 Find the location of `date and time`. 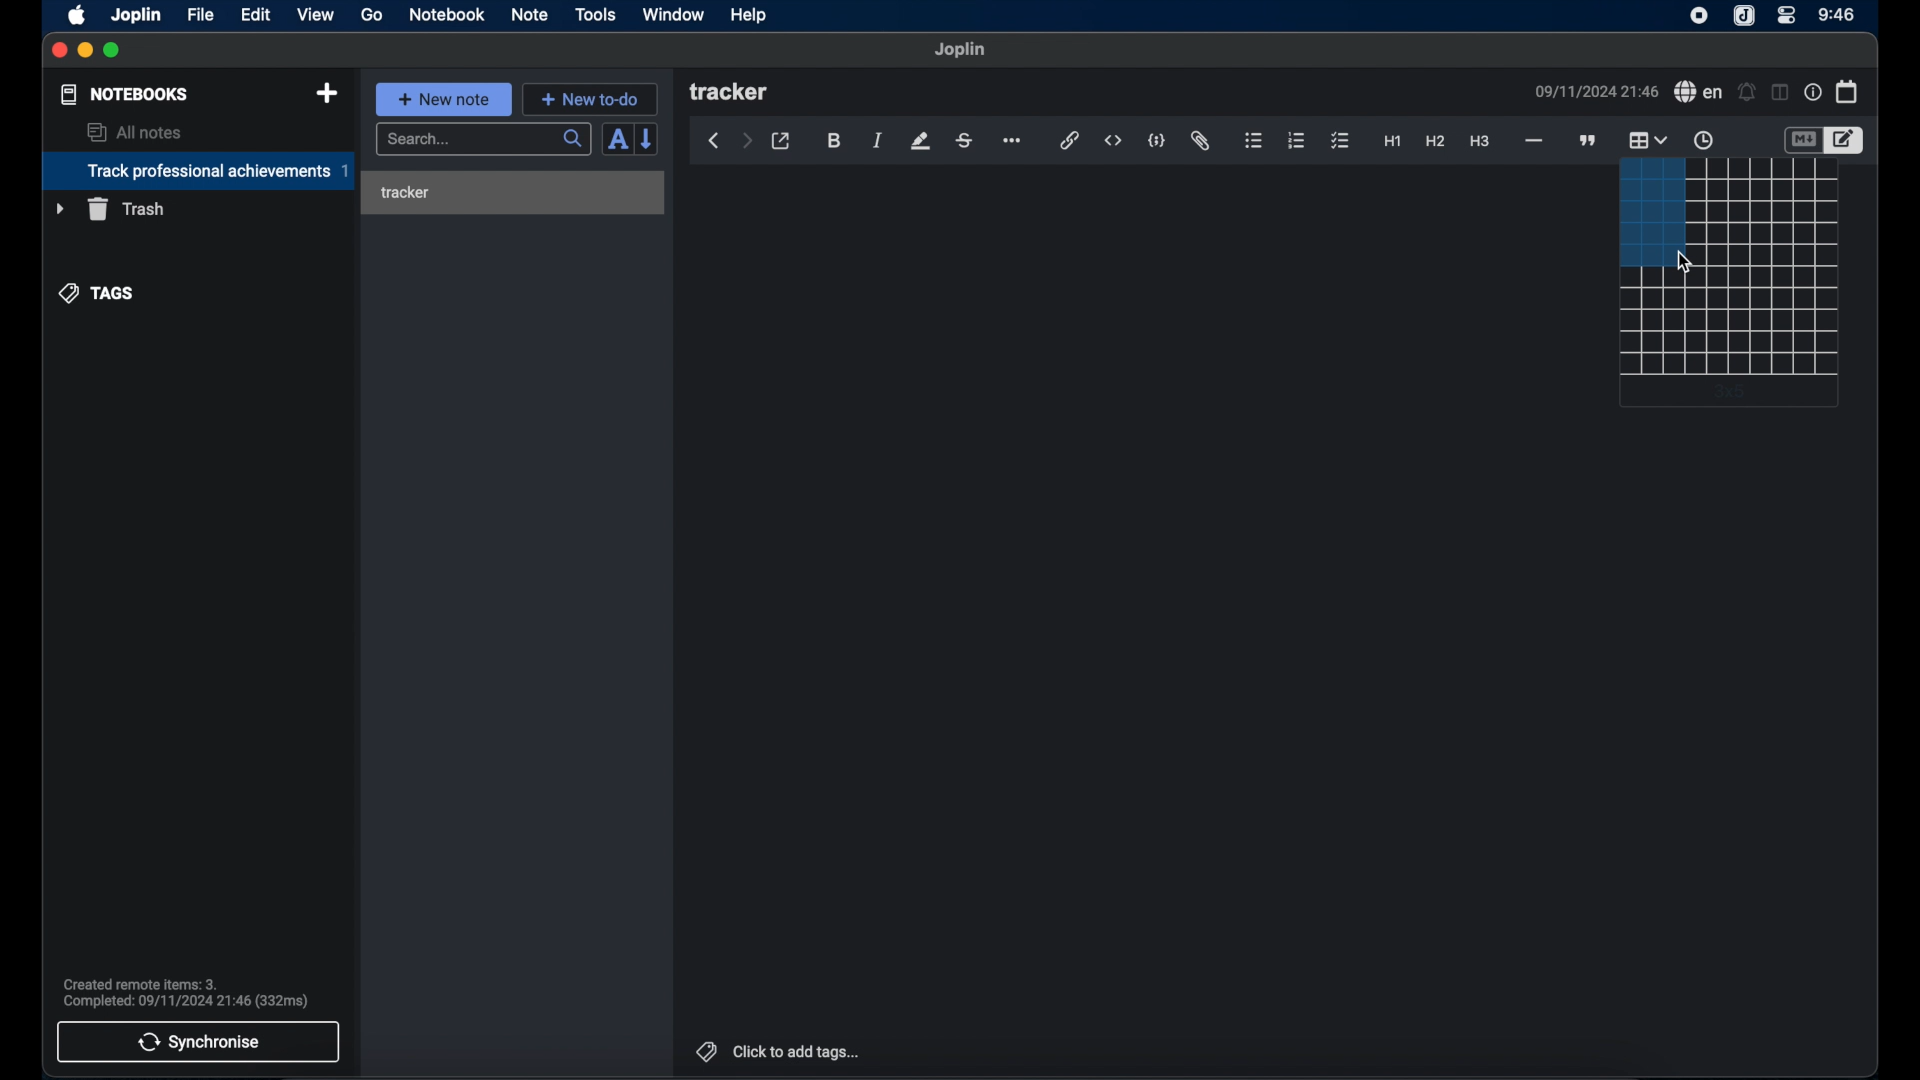

date and time is located at coordinates (1595, 91).